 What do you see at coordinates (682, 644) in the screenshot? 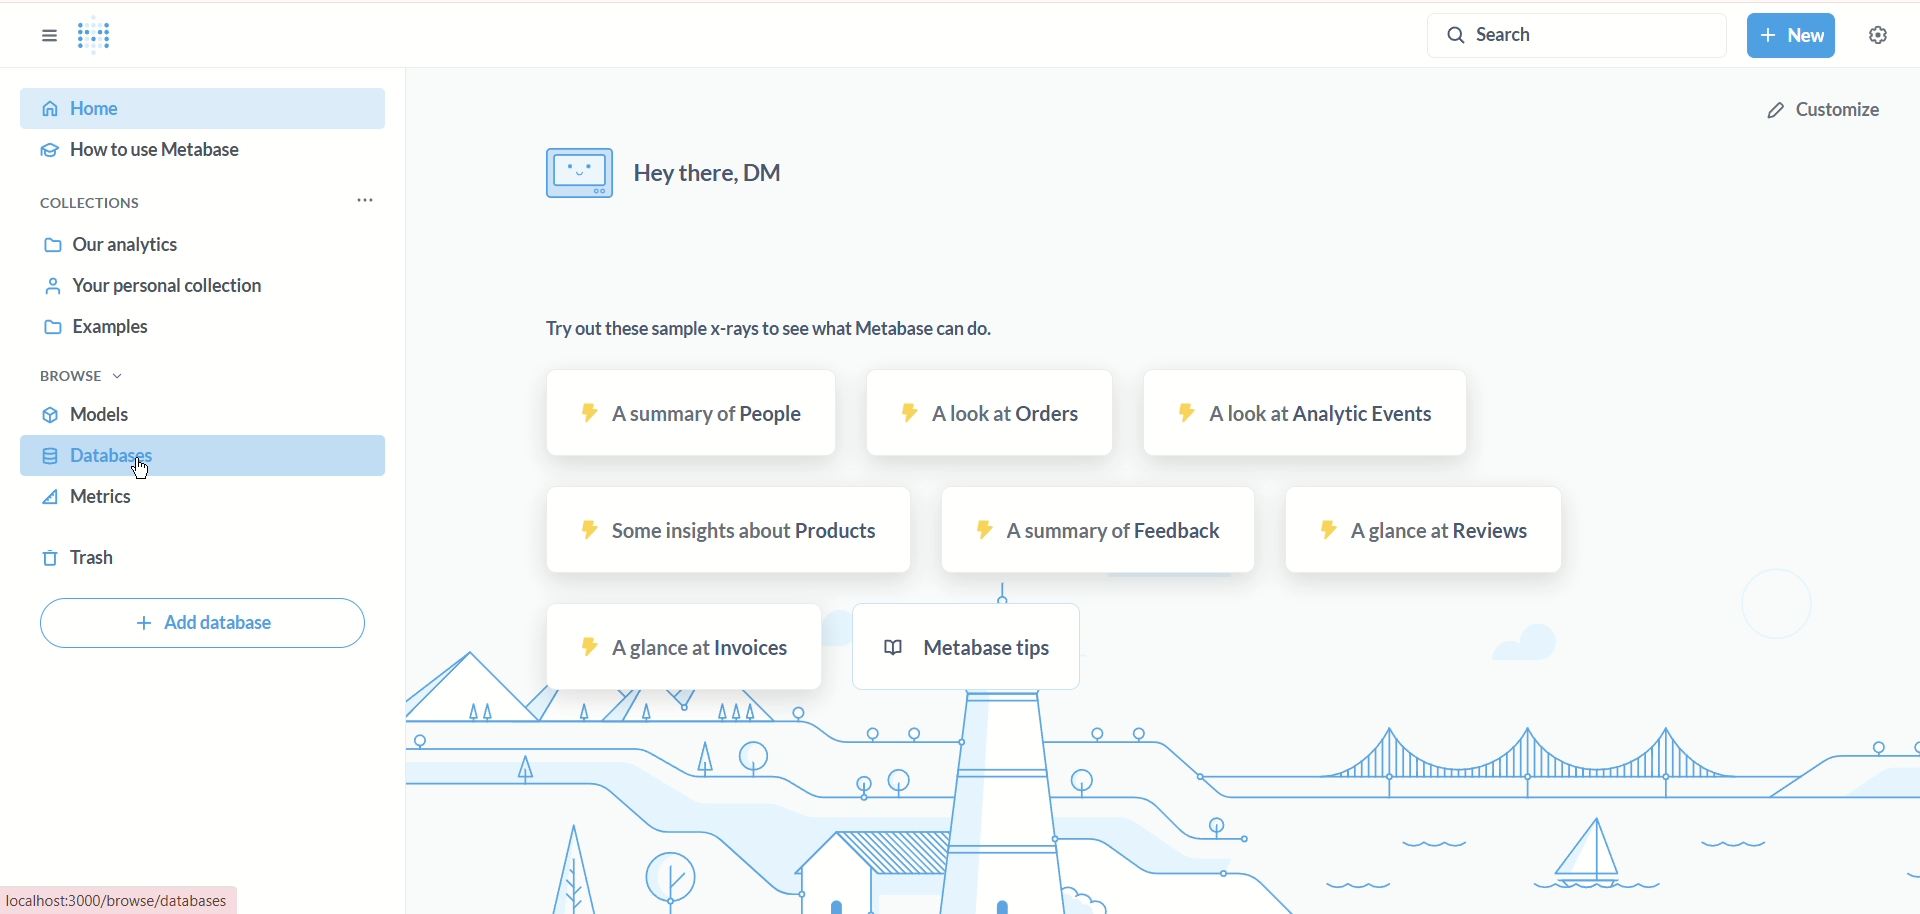
I see `A glance at Invoices` at bounding box center [682, 644].